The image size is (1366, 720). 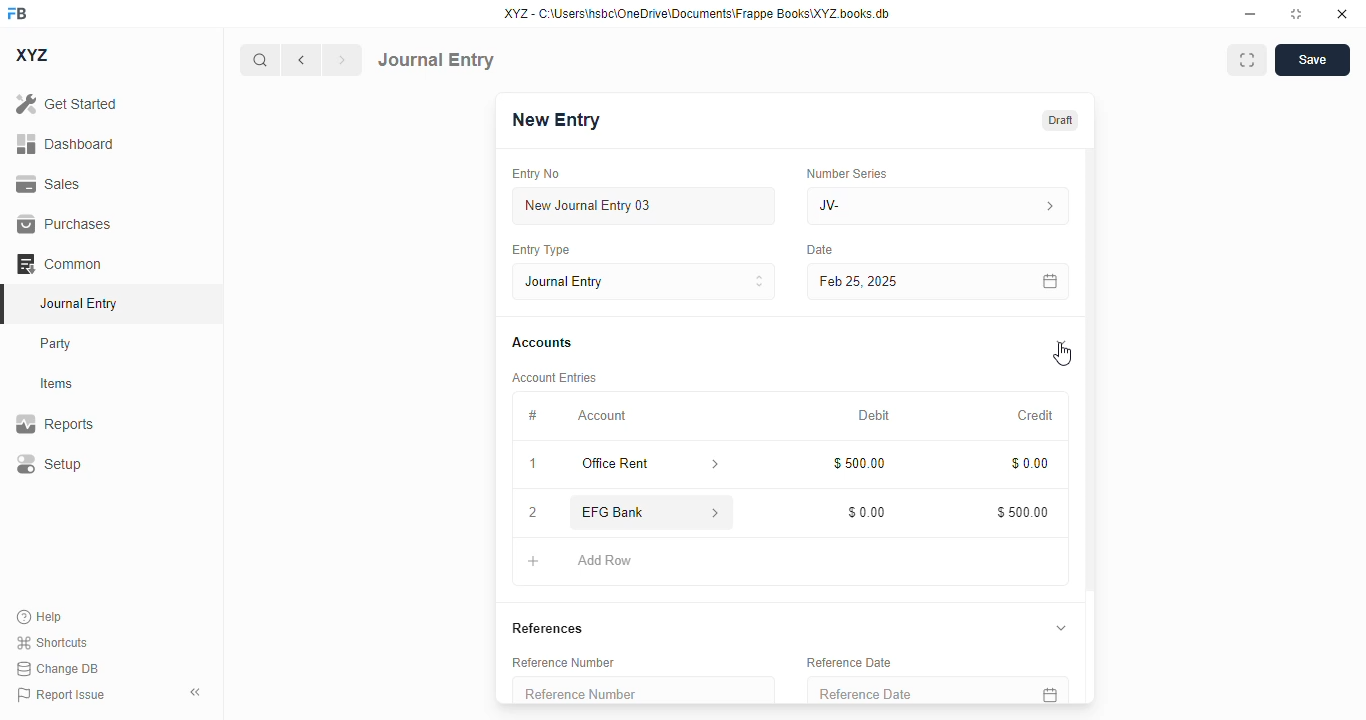 I want to click on new journal entry 03, so click(x=642, y=206).